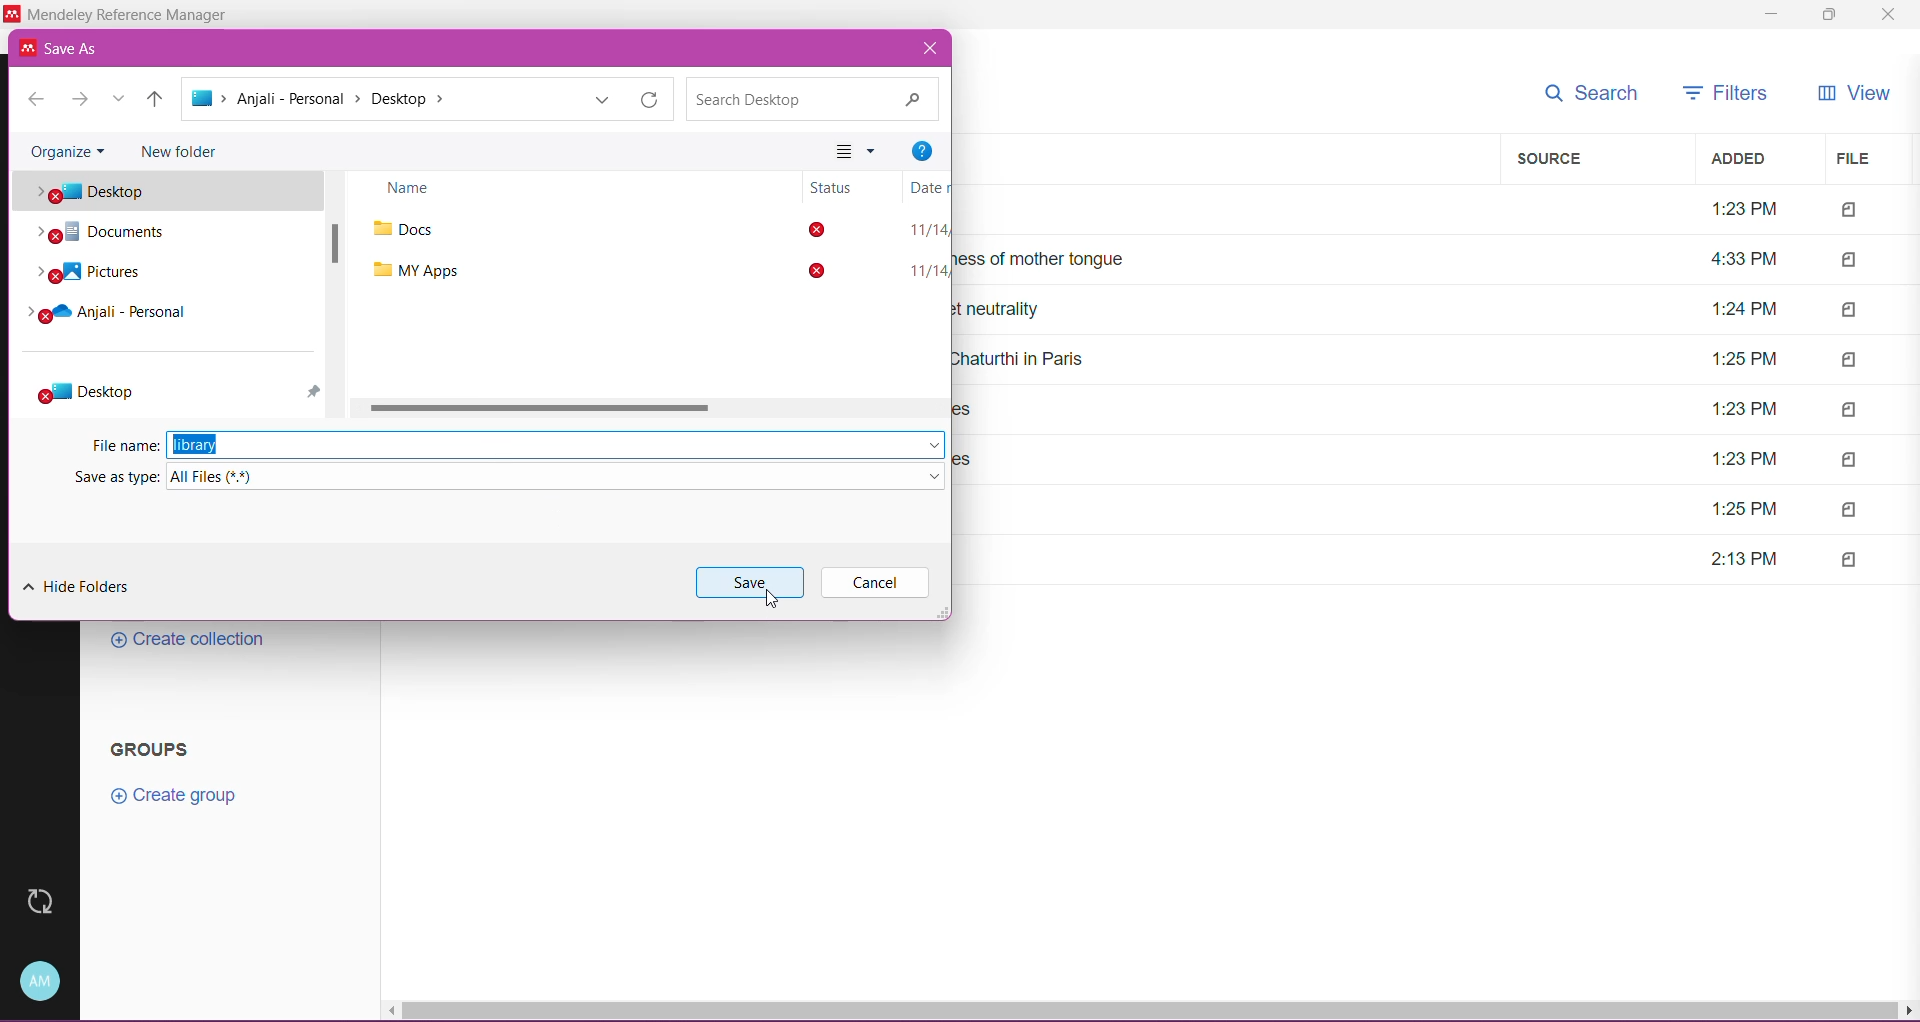 The height and width of the screenshot is (1022, 1920). What do you see at coordinates (1776, 15) in the screenshot?
I see `Minimize` at bounding box center [1776, 15].